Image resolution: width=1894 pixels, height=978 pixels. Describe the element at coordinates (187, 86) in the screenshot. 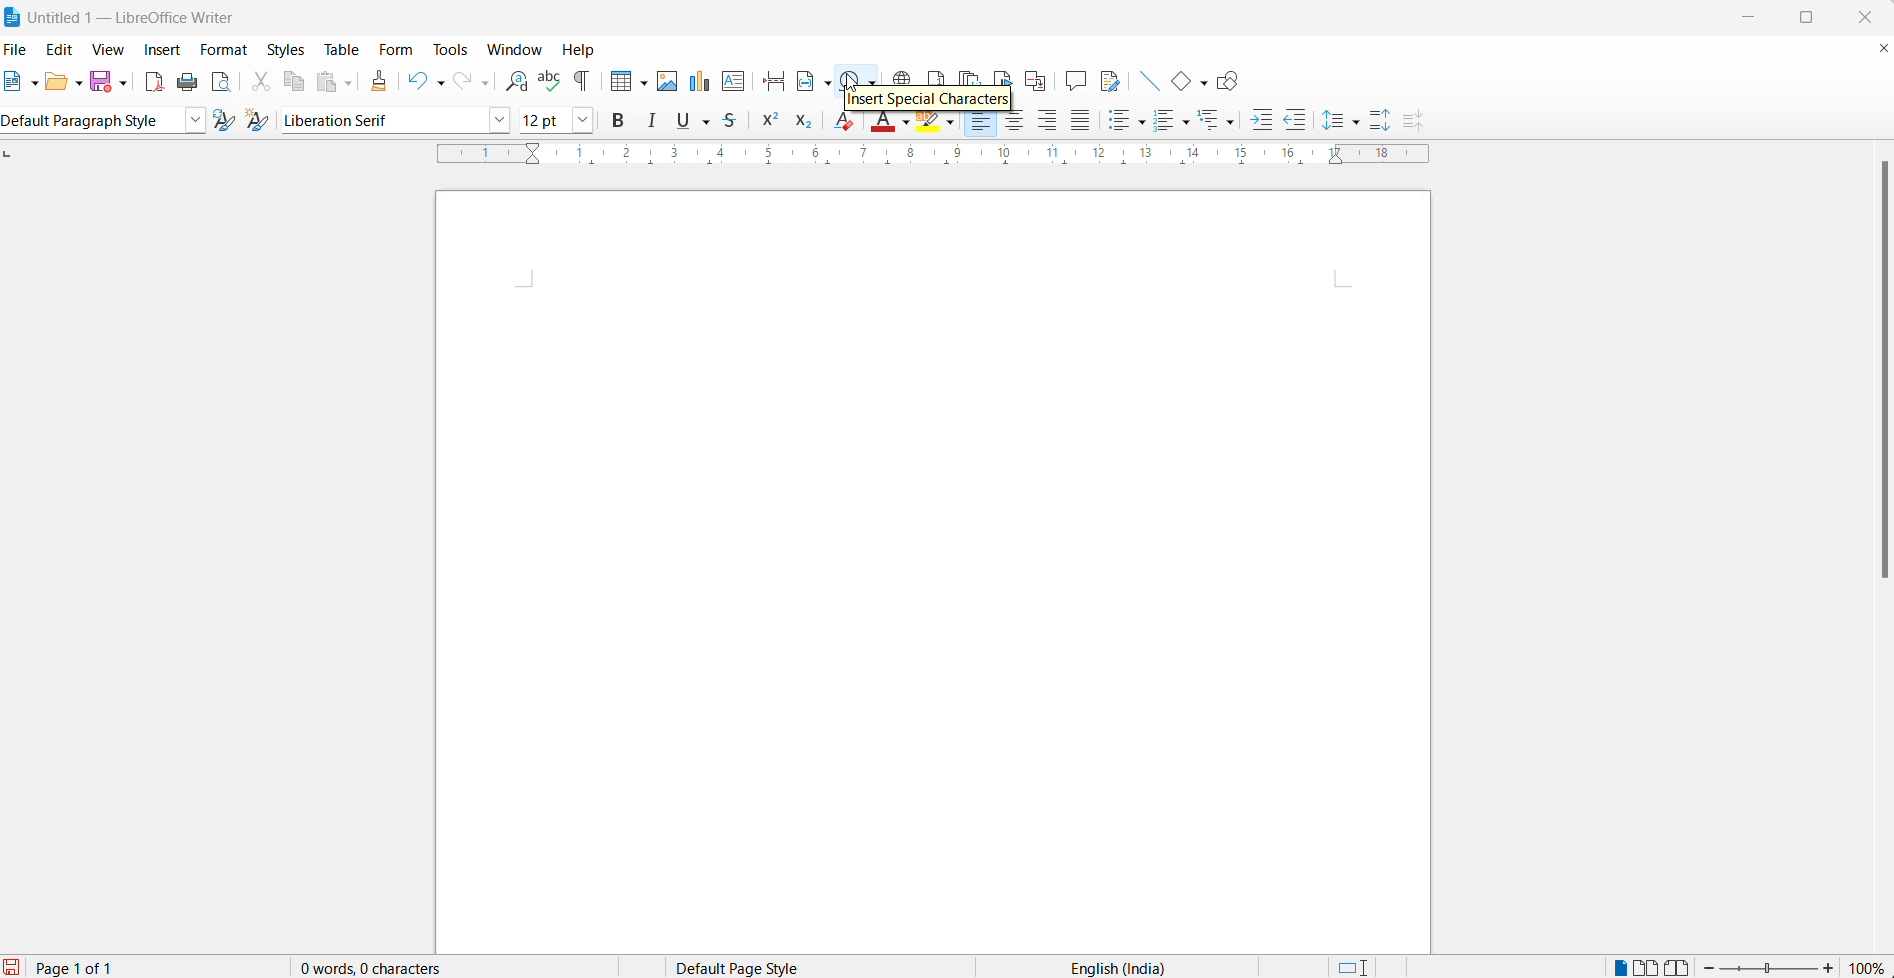

I see `print` at that location.